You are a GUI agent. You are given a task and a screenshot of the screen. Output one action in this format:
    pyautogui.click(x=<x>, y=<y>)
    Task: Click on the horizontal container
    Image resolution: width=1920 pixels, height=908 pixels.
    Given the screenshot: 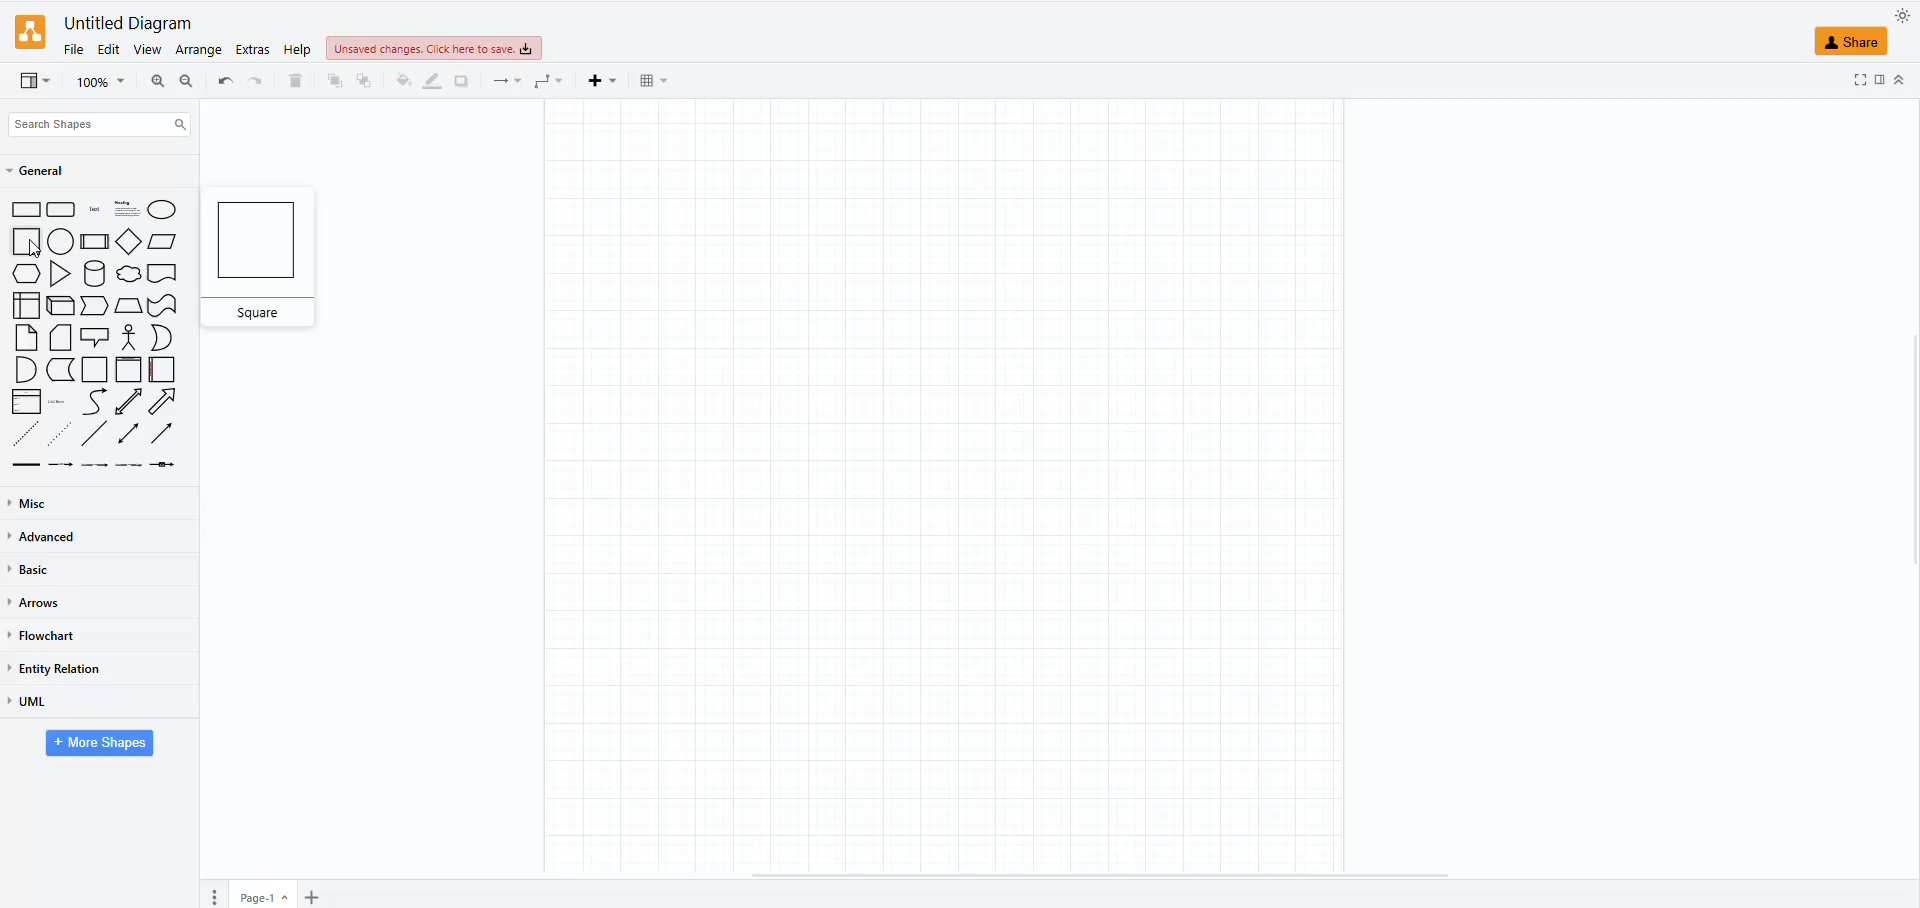 What is the action you would take?
    pyautogui.click(x=160, y=369)
    